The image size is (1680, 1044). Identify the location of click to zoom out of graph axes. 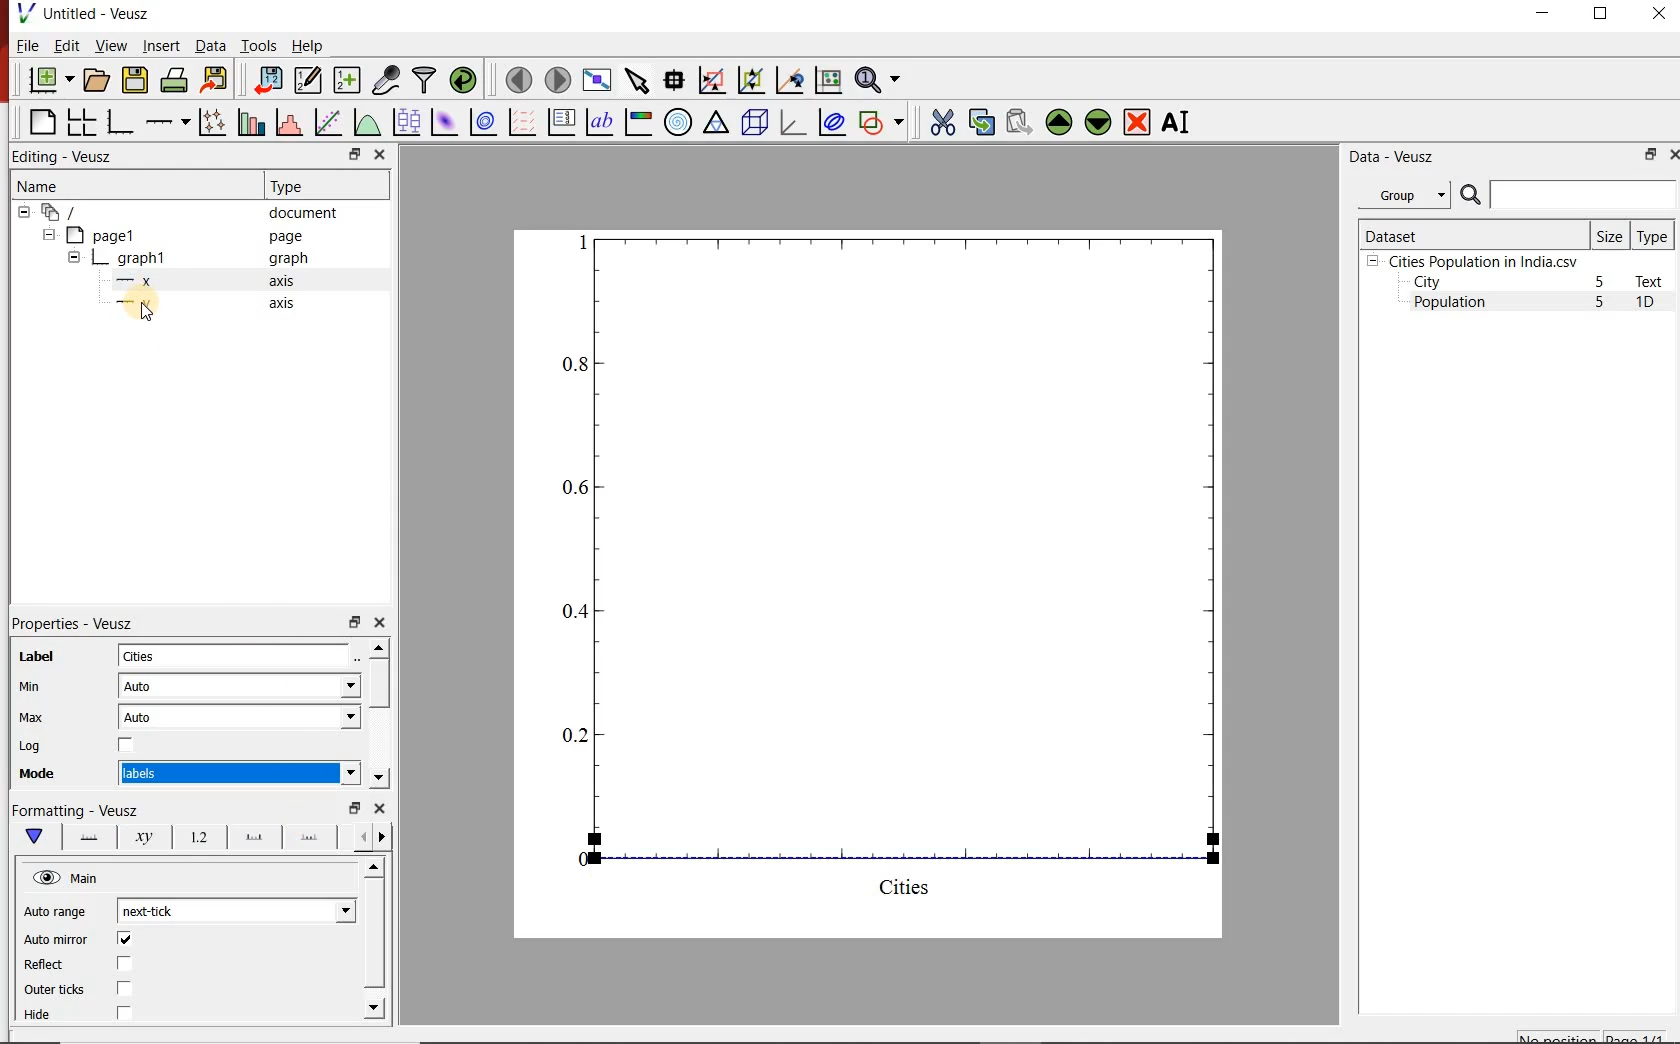
(748, 82).